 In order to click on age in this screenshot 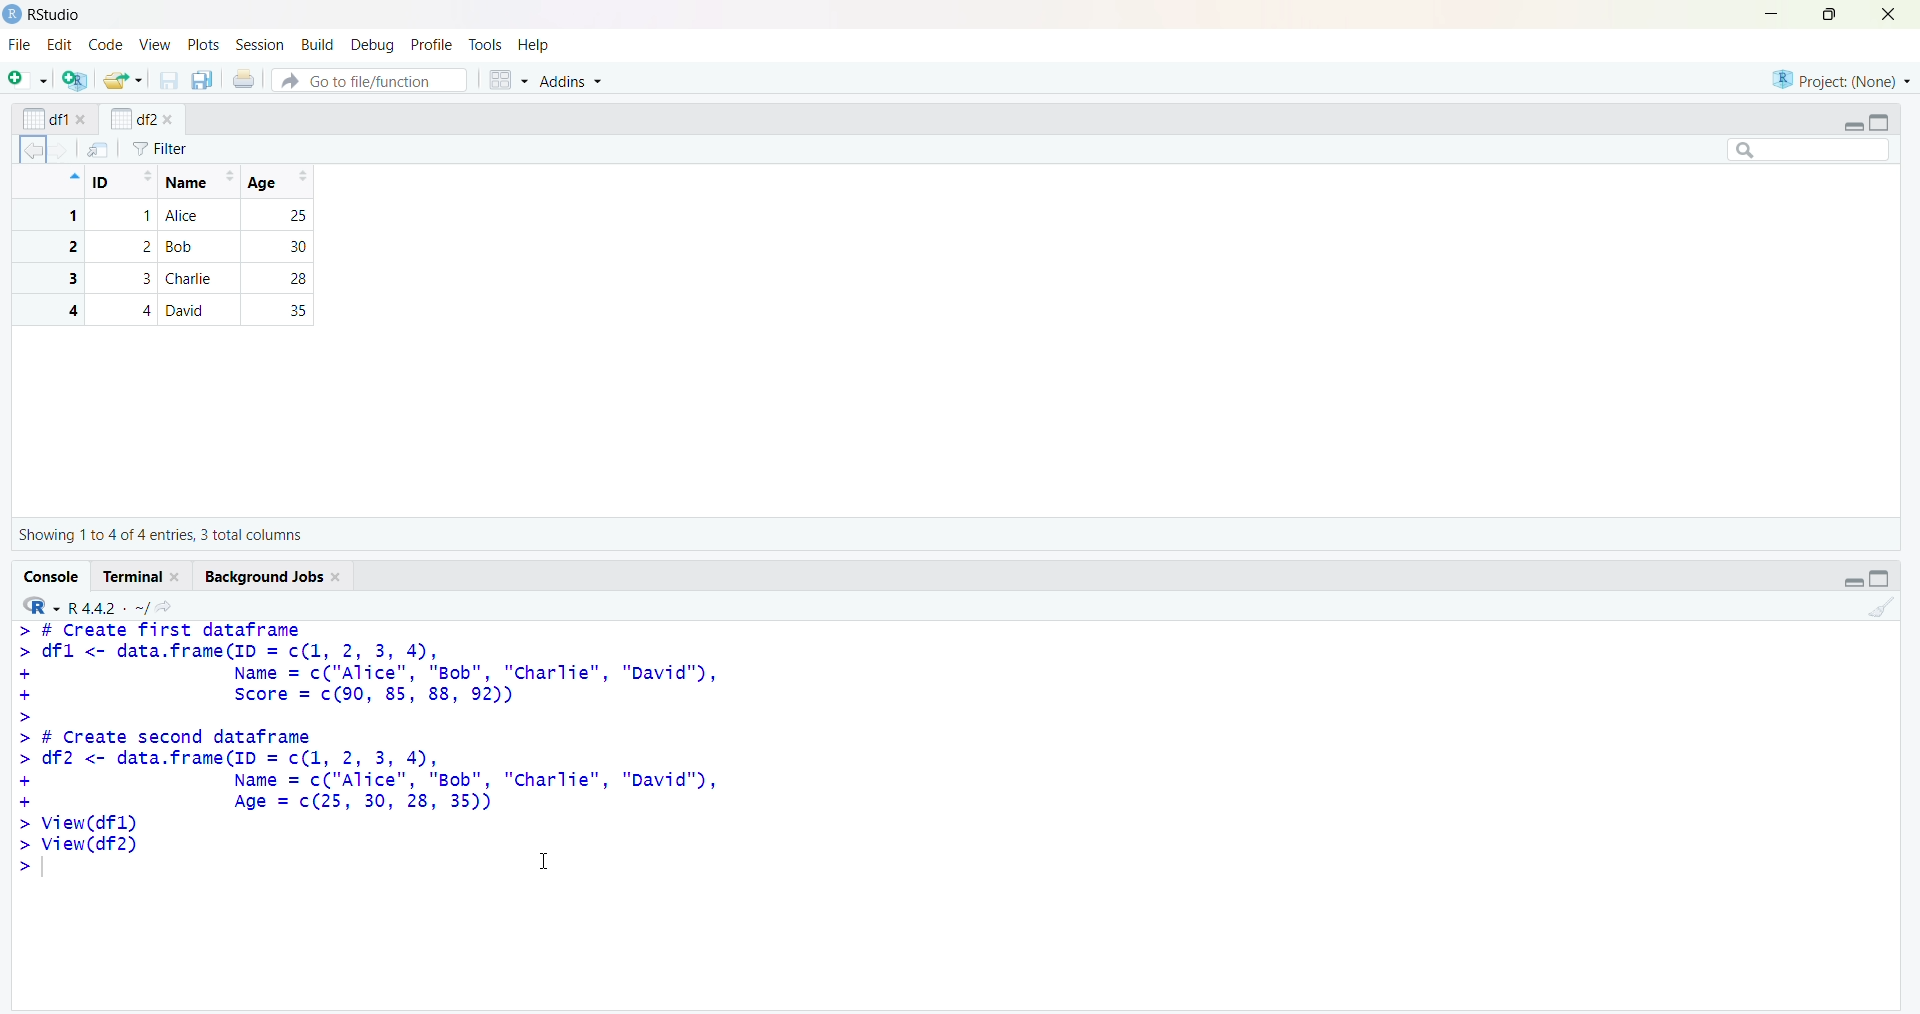, I will do `click(282, 182)`.